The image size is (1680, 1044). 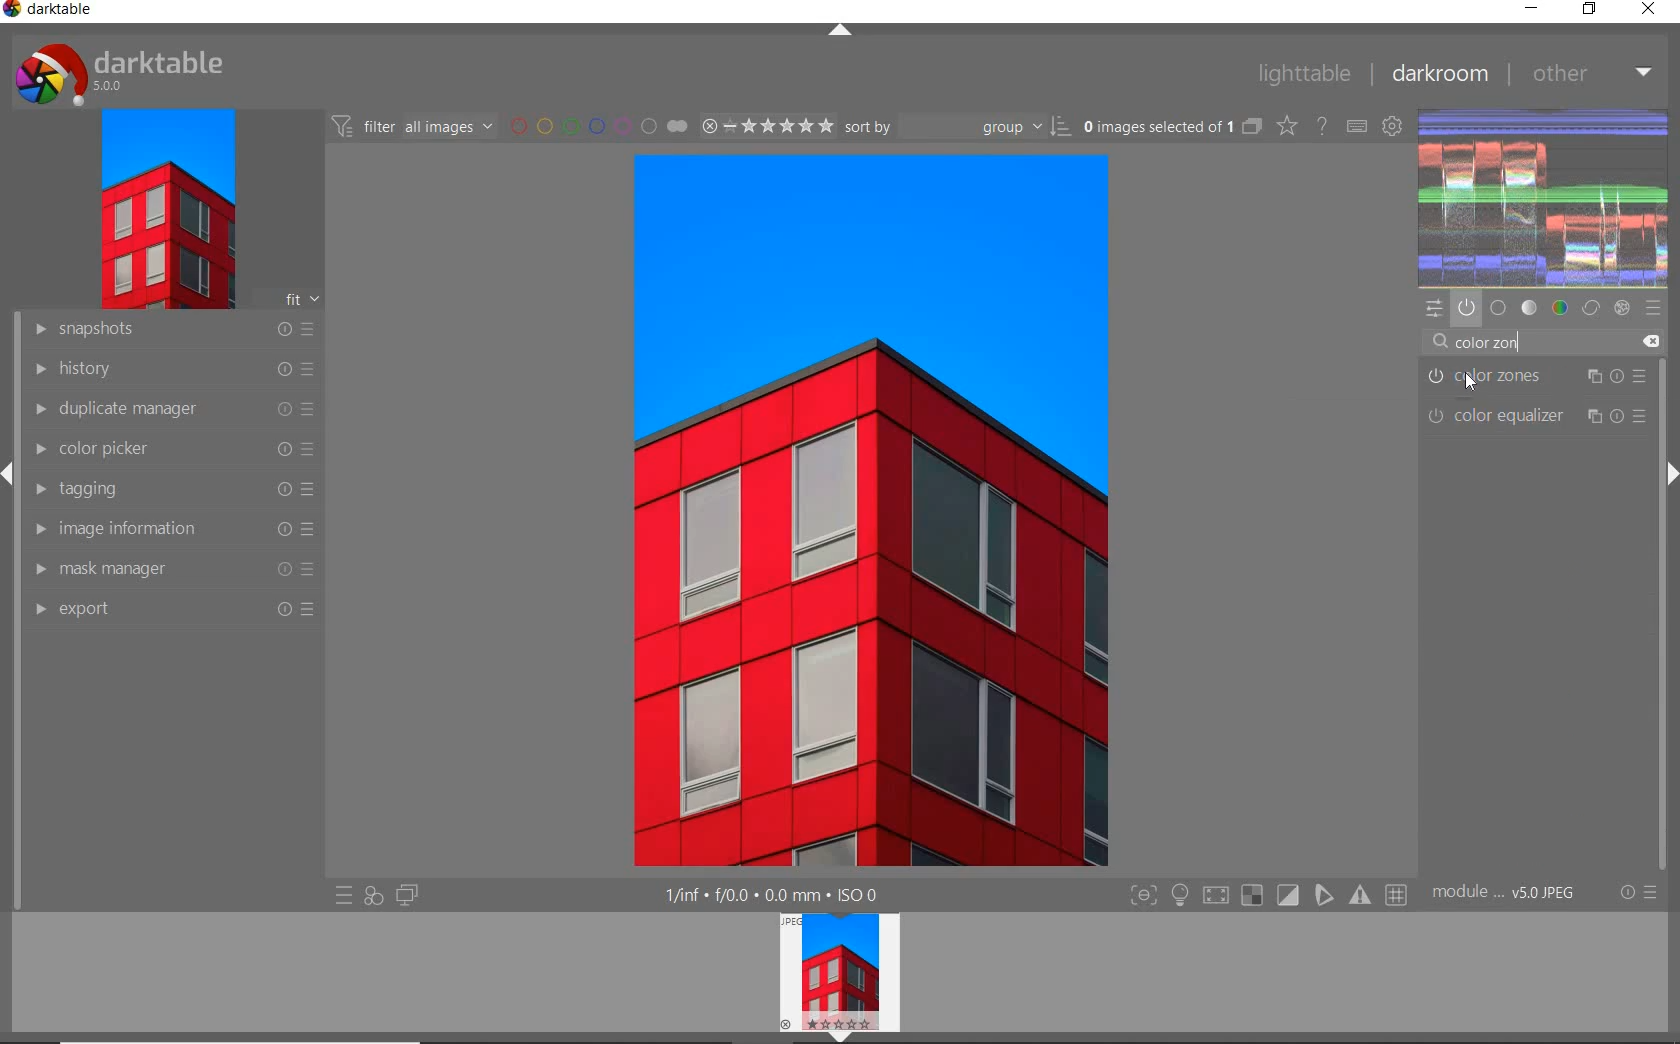 What do you see at coordinates (841, 31) in the screenshot?
I see `expand/collapse` at bounding box center [841, 31].